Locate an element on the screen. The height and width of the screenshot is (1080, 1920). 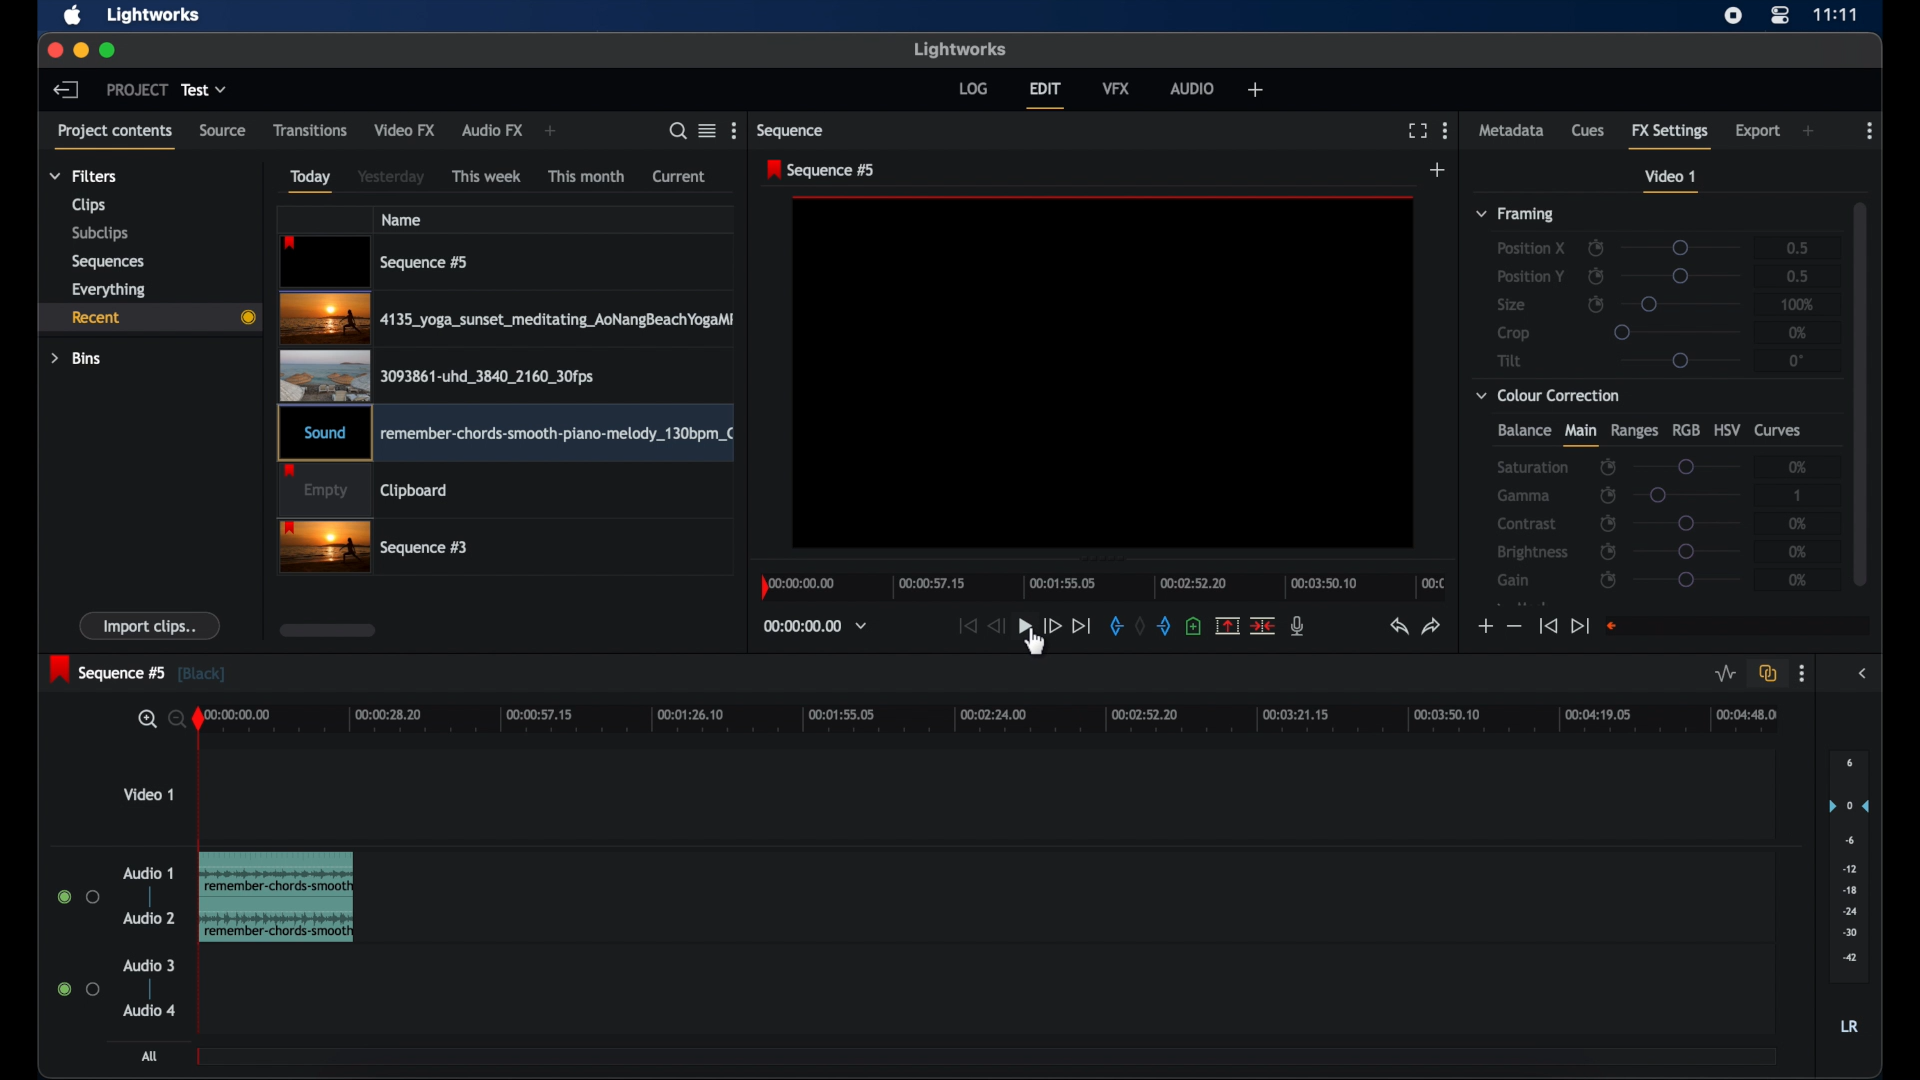
out mark is located at coordinates (1163, 626).